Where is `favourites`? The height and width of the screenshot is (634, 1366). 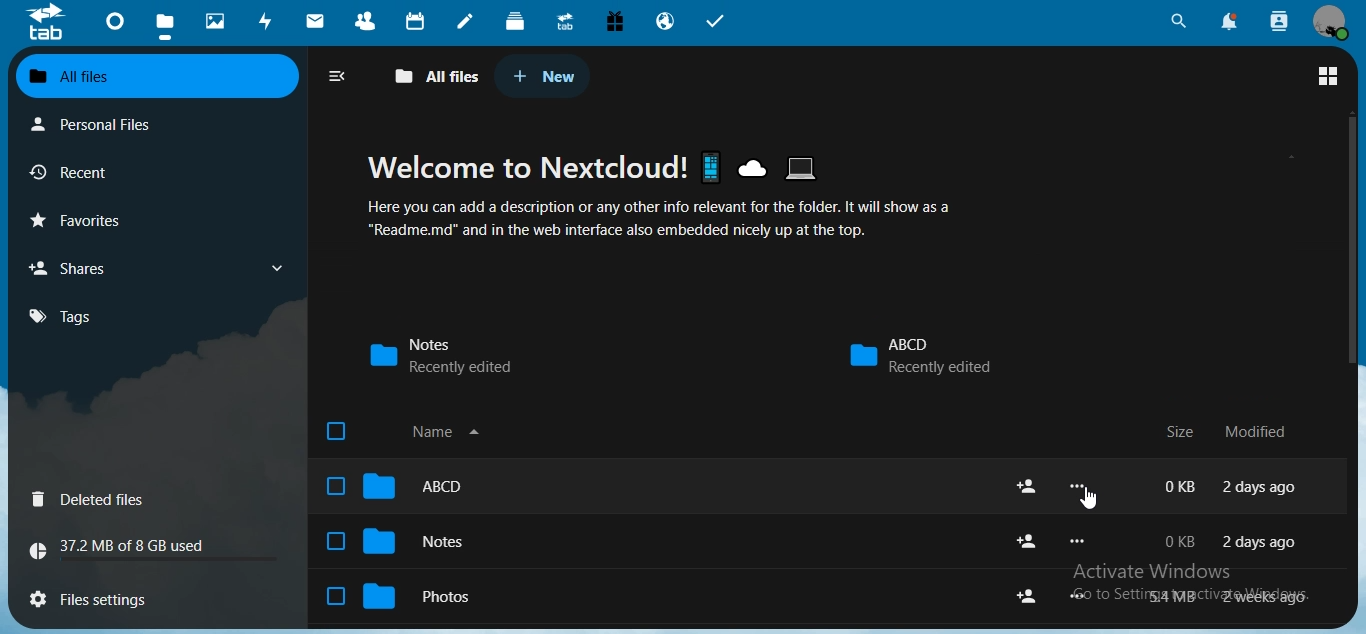
favourites is located at coordinates (79, 218).